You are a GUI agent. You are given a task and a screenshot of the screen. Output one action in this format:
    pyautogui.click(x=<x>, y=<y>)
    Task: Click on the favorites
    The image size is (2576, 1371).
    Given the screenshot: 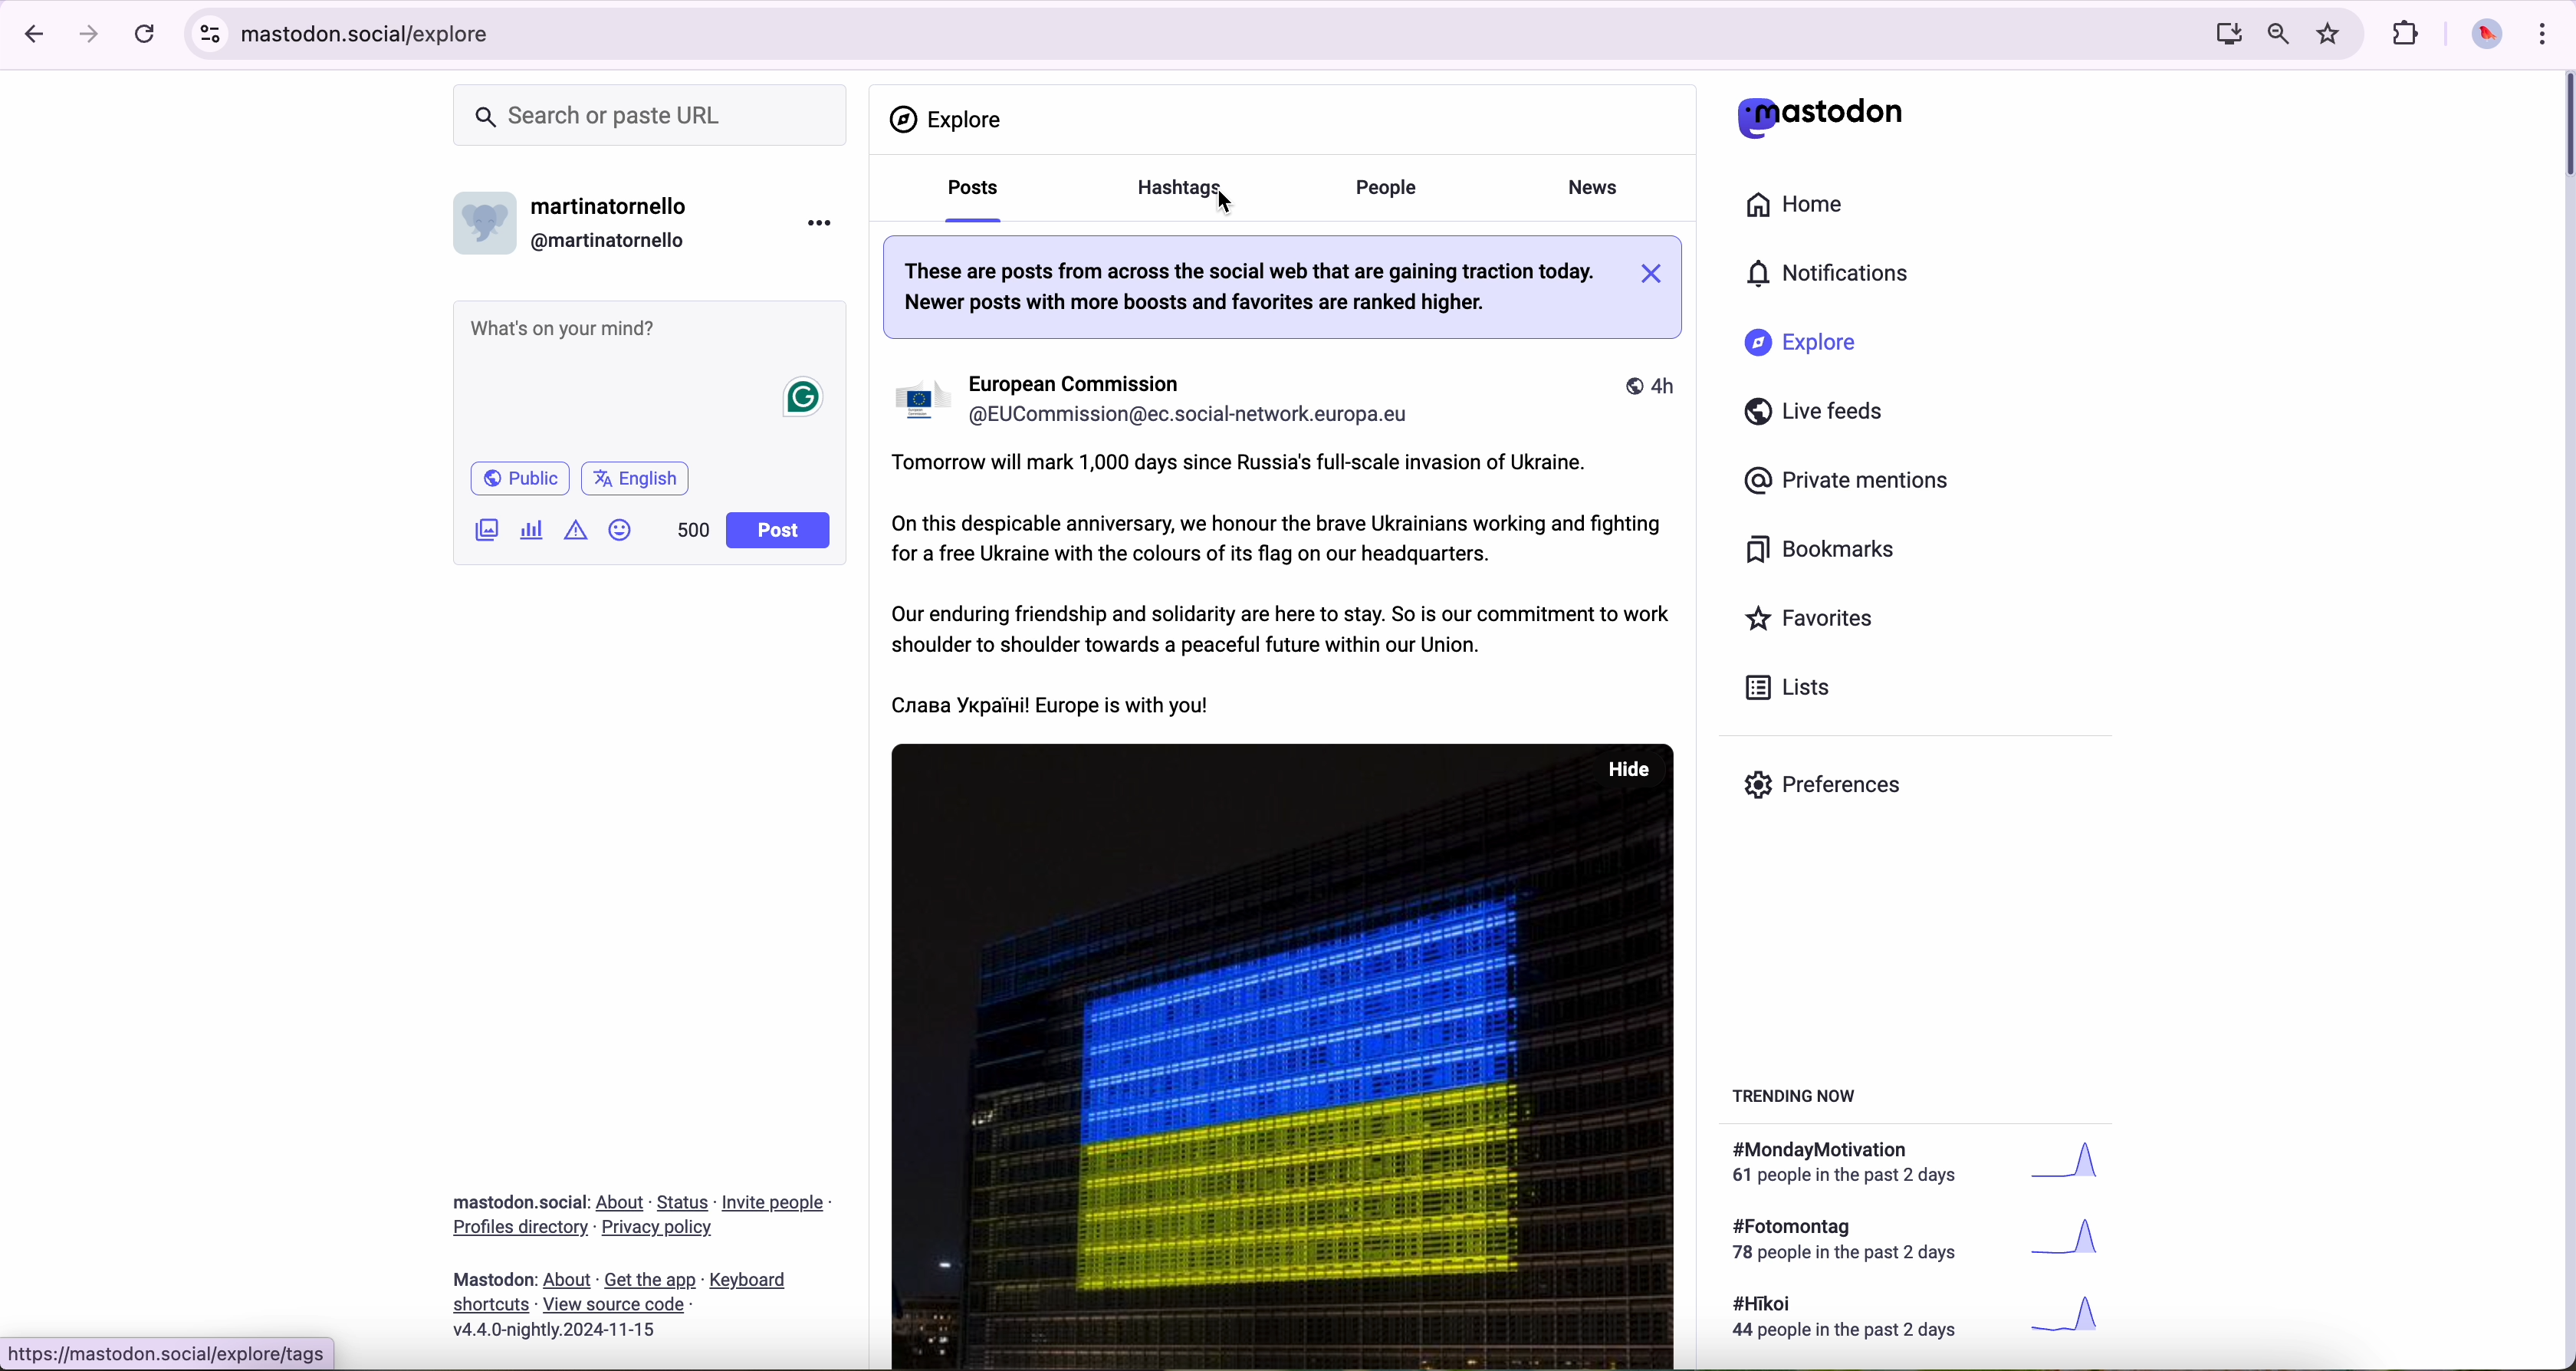 What is the action you would take?
    pyautogui.click(x=2331, y=33)
    